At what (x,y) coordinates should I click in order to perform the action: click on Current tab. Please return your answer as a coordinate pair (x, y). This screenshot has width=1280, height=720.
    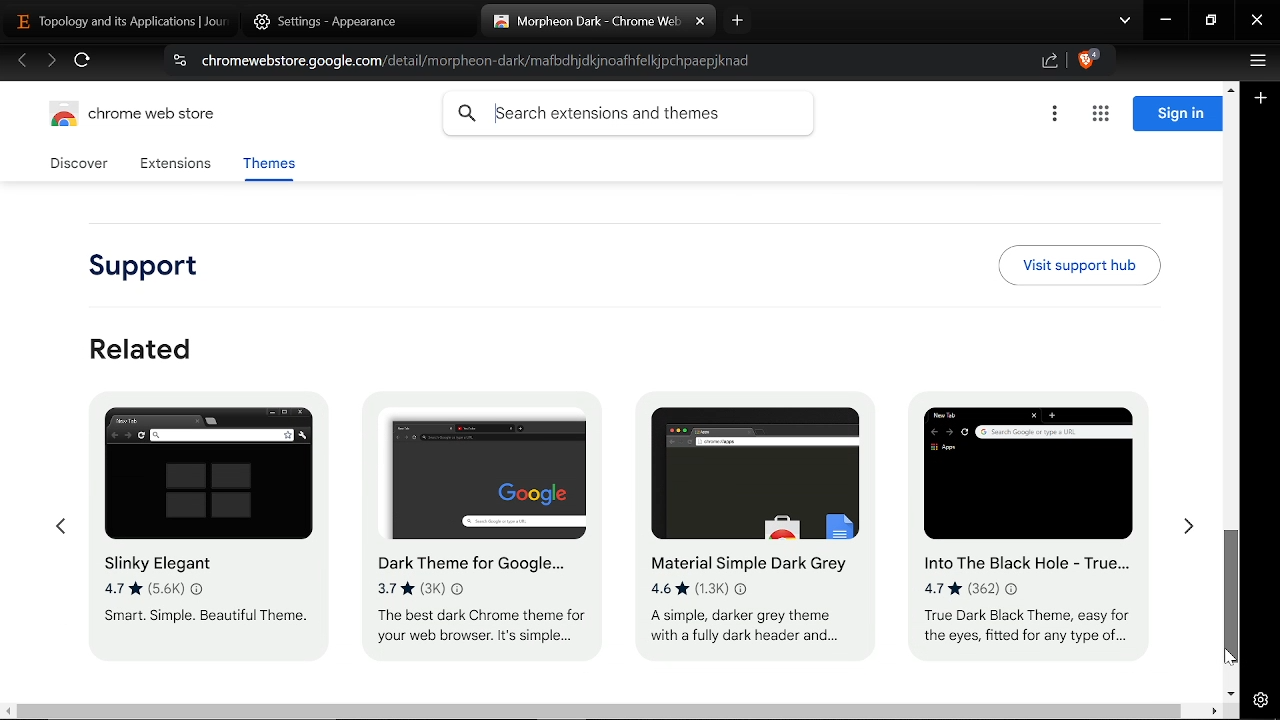
    Looking at the image, I should click on (585, 22).